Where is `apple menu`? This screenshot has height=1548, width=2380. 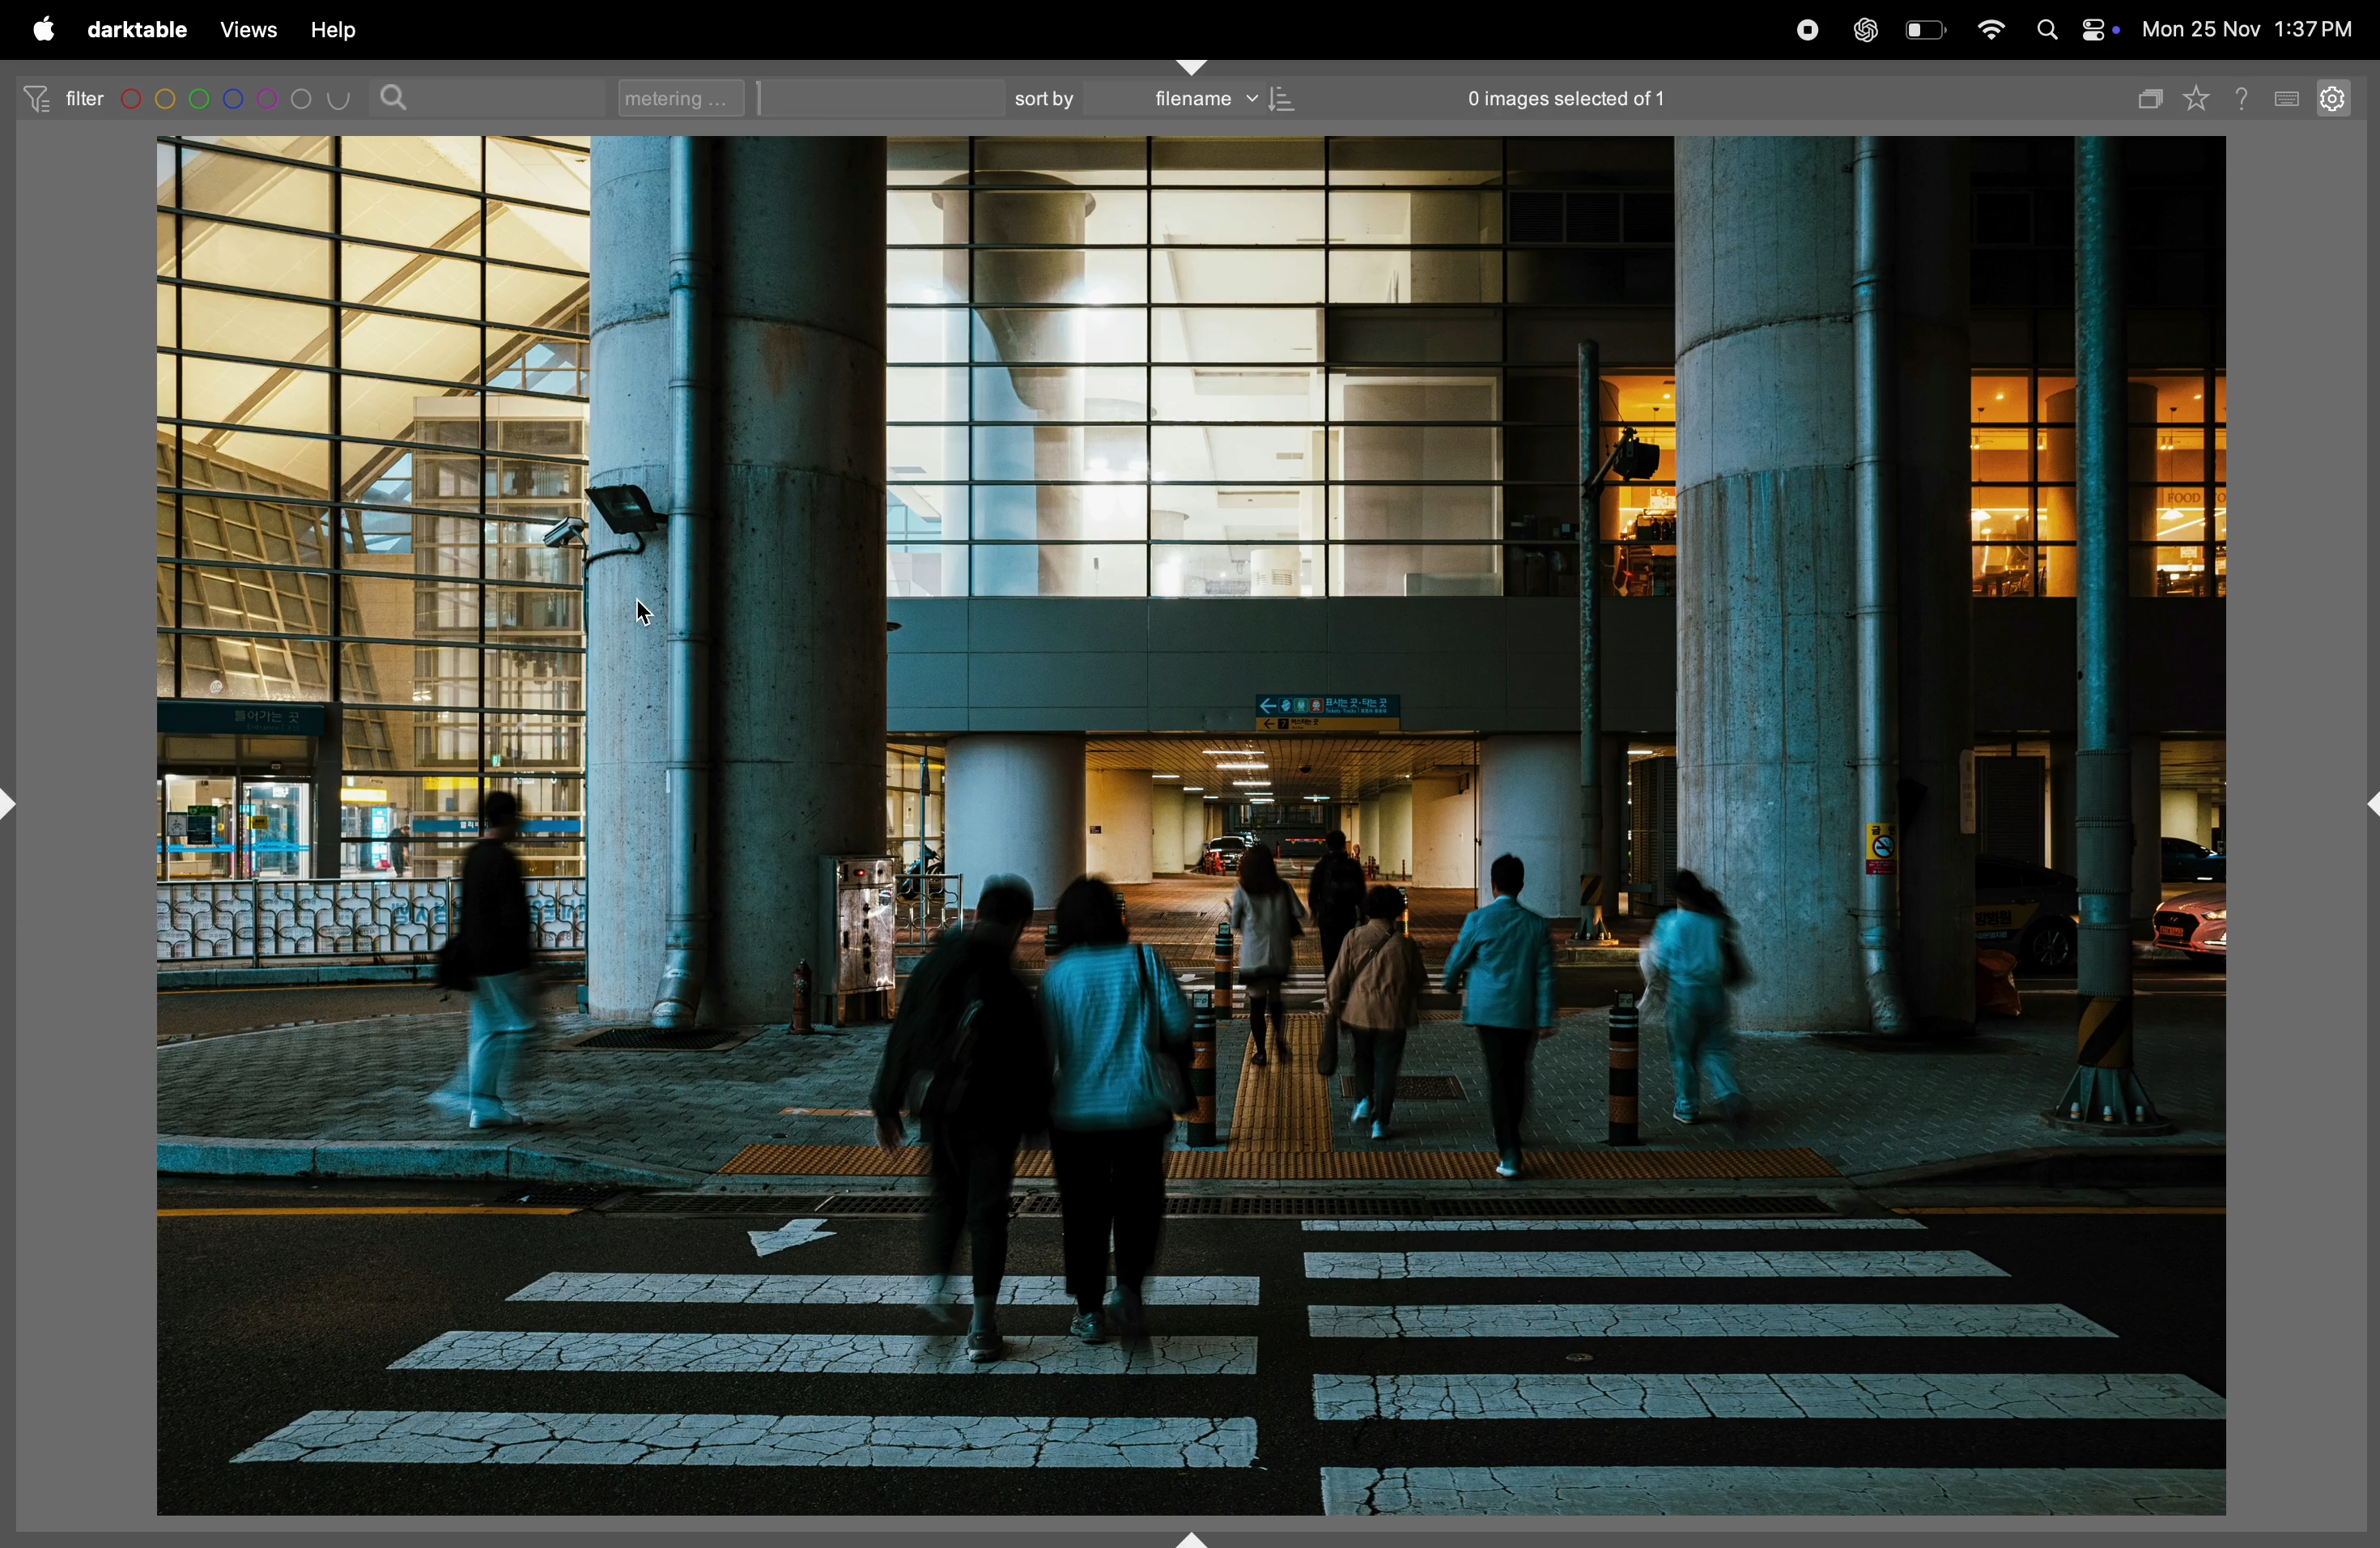 apple menu is located at coordinates (44, 31).